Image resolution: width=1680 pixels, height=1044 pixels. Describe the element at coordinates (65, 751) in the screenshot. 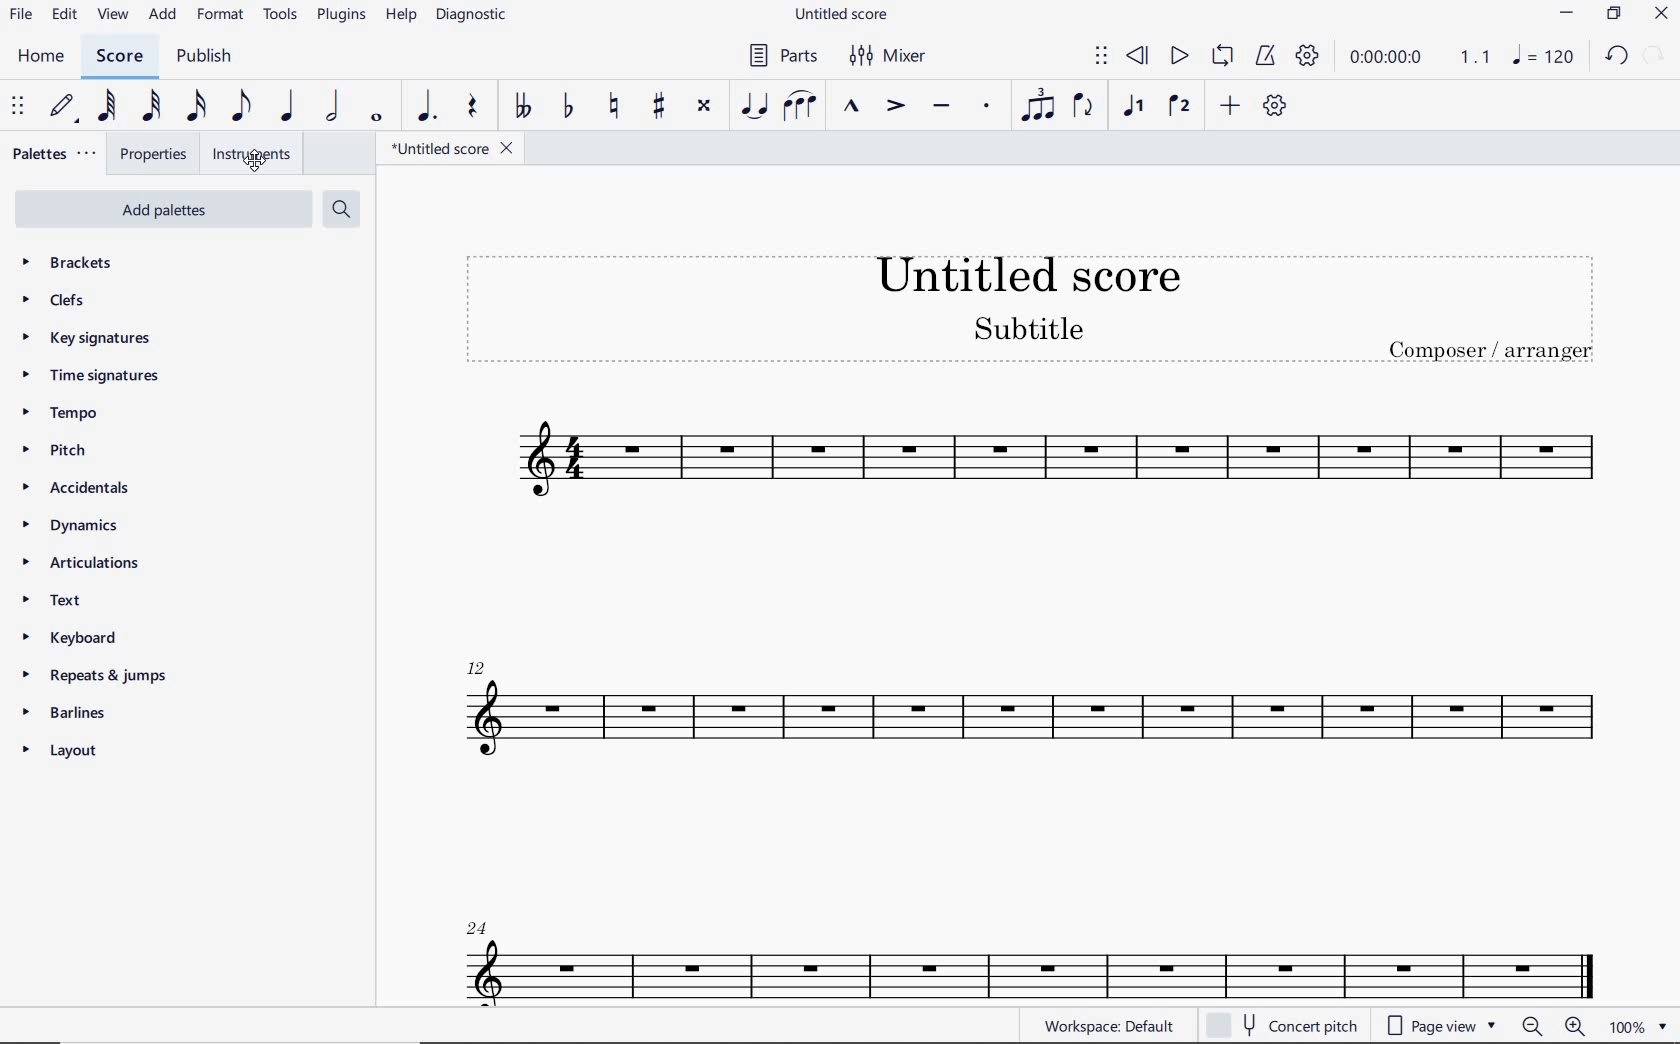

I see `layout` at that location.